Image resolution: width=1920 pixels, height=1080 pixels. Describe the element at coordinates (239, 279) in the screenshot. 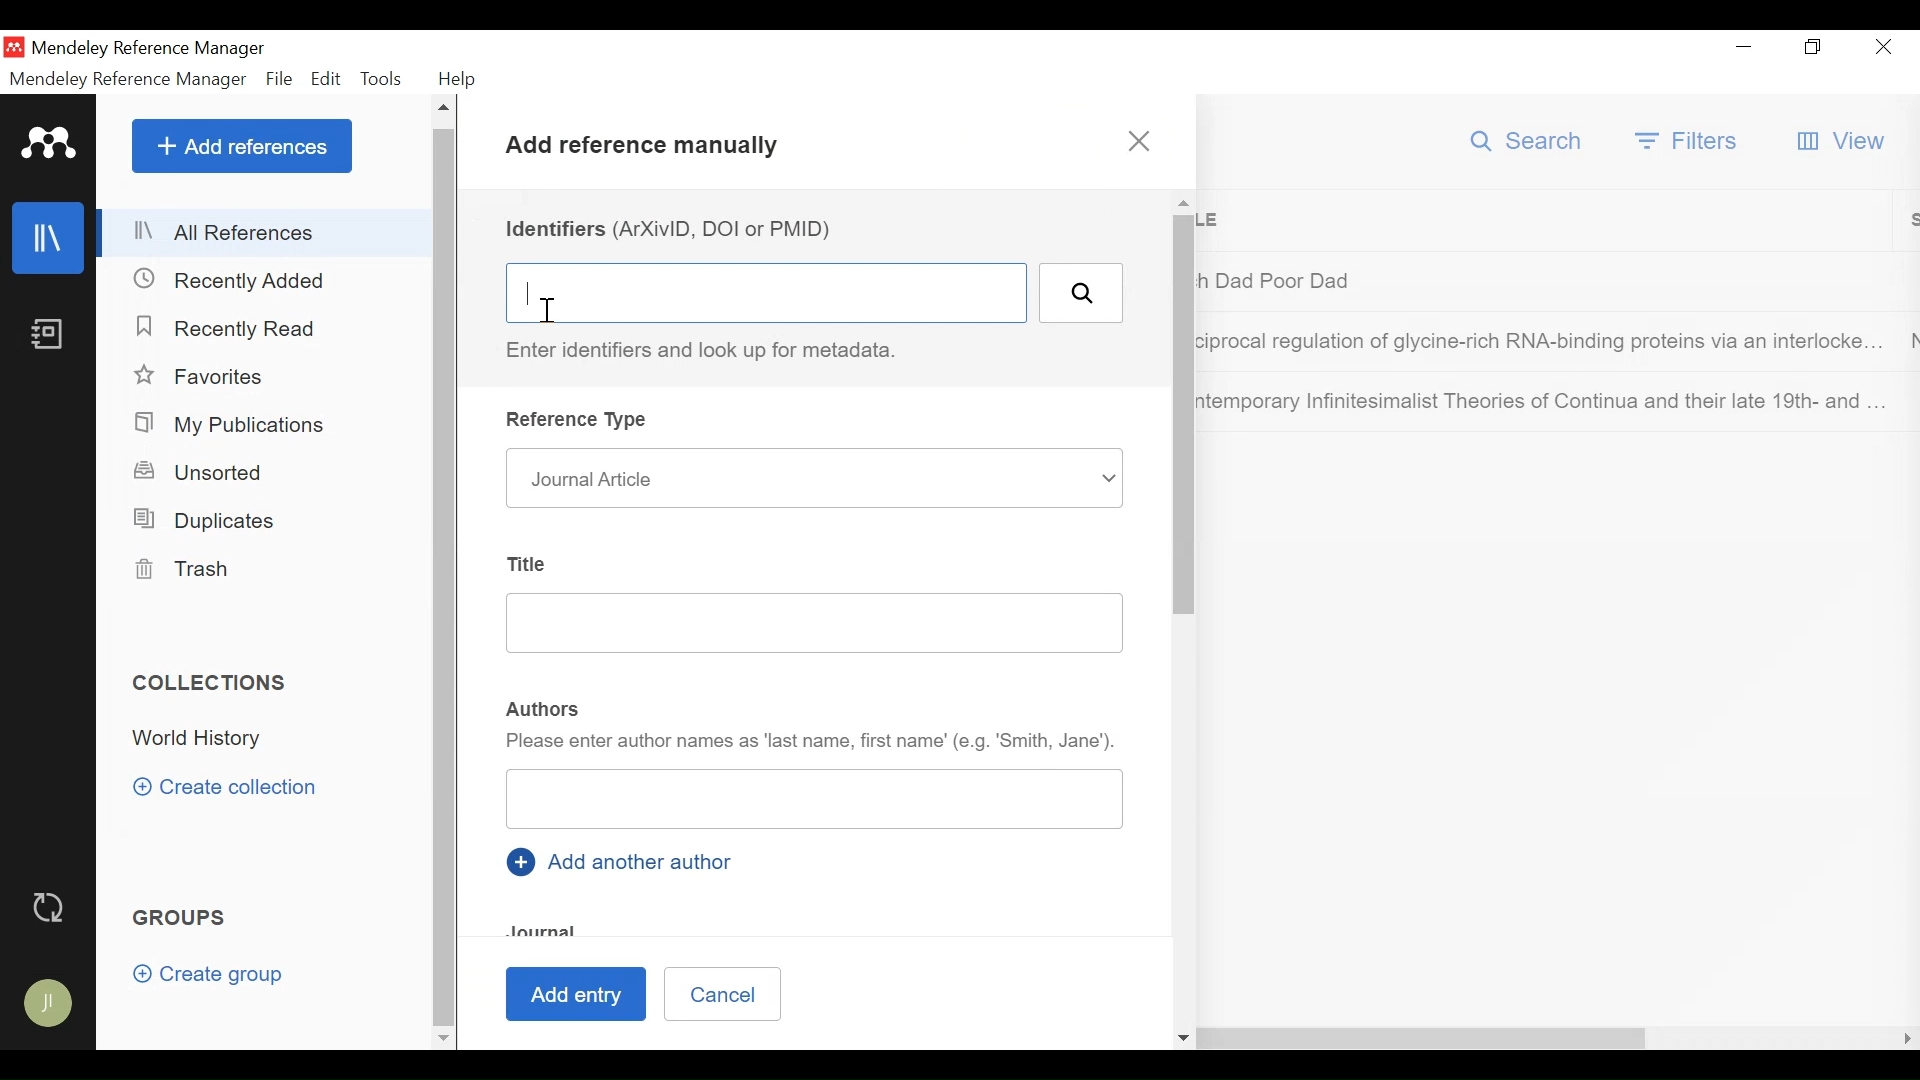

I see `Recently Added` at that location.